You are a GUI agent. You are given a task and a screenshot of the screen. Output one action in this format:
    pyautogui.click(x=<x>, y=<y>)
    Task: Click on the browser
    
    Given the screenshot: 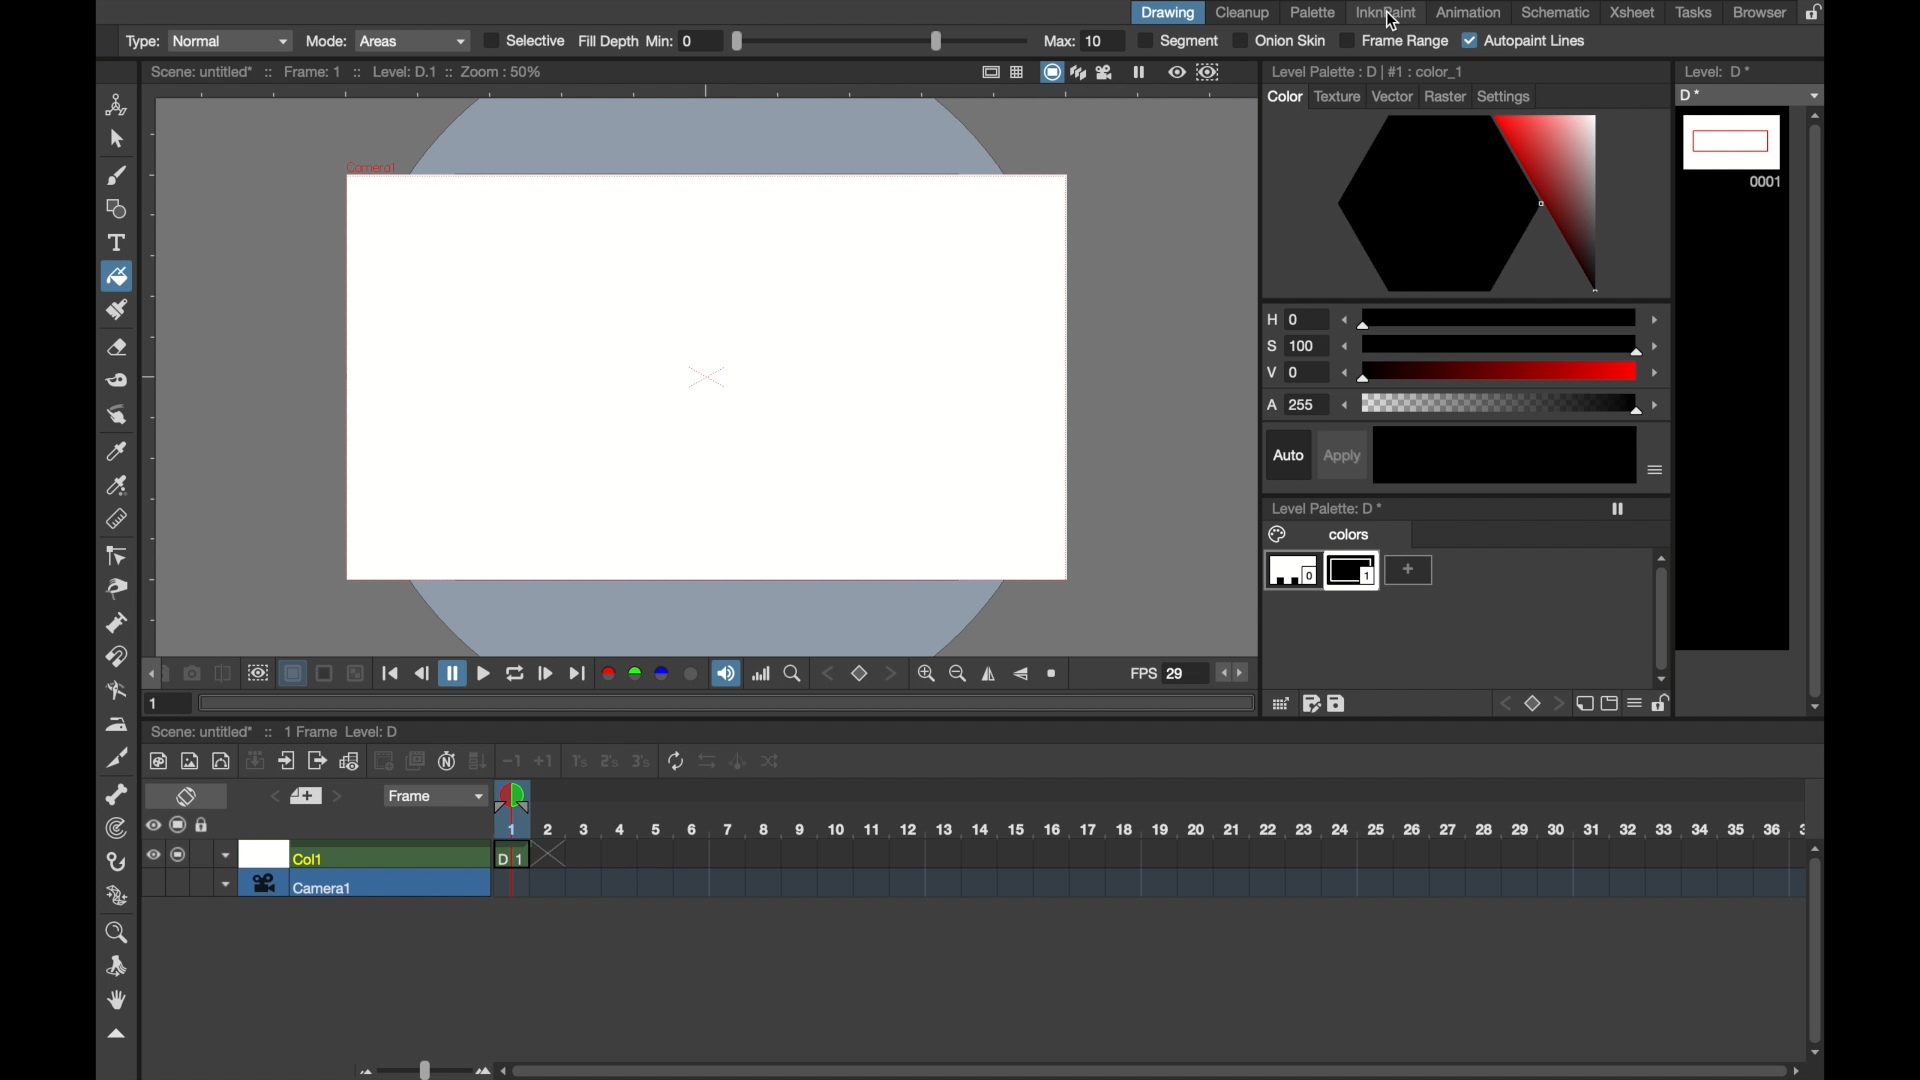 What is the action you would take?
    pyautogui.click(x=1760, y=12)
    